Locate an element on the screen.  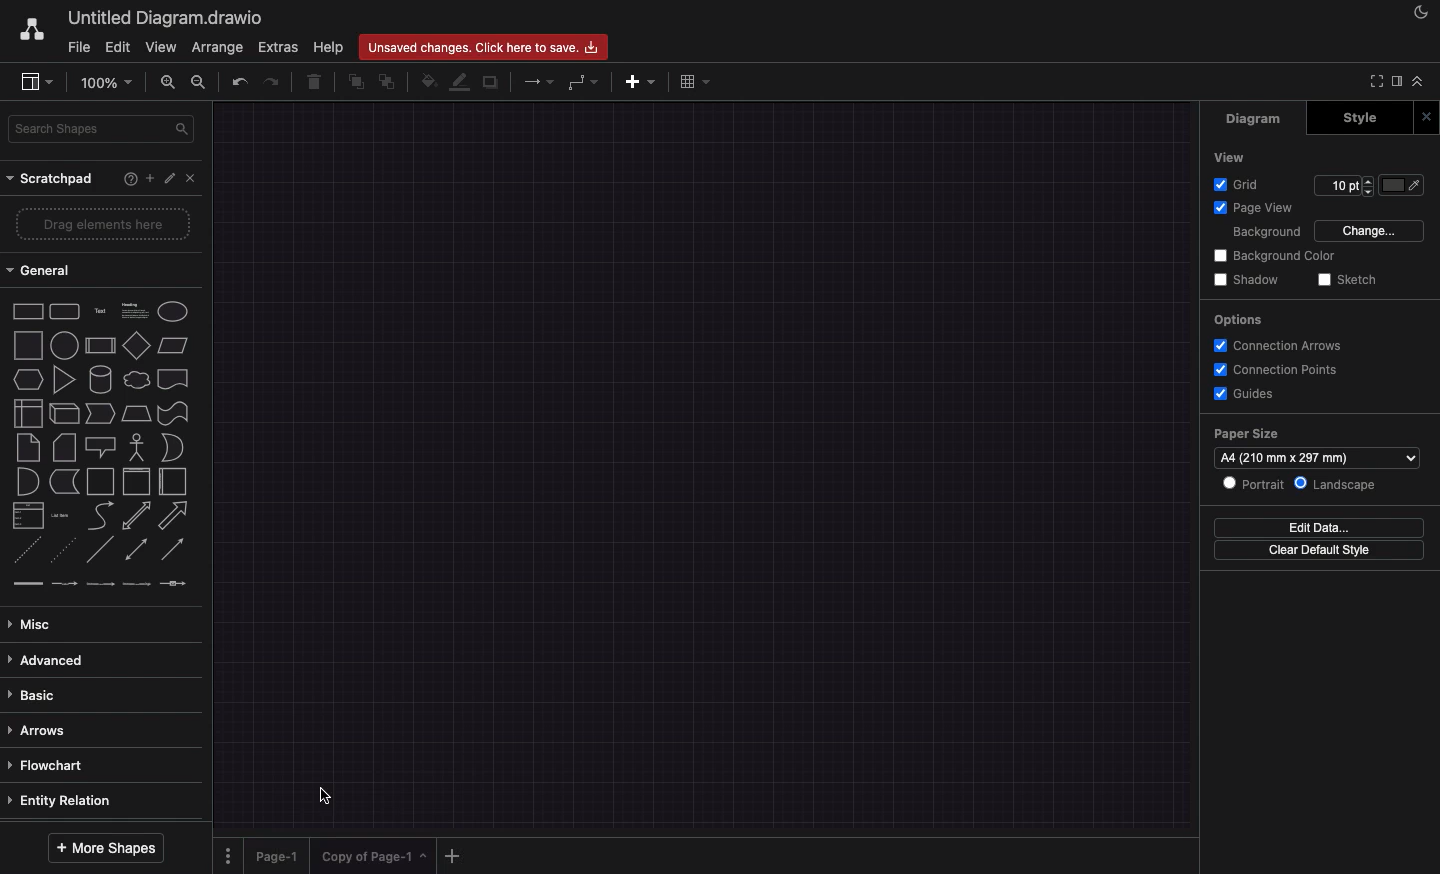
connection points is located at coordinates (1279, 369).